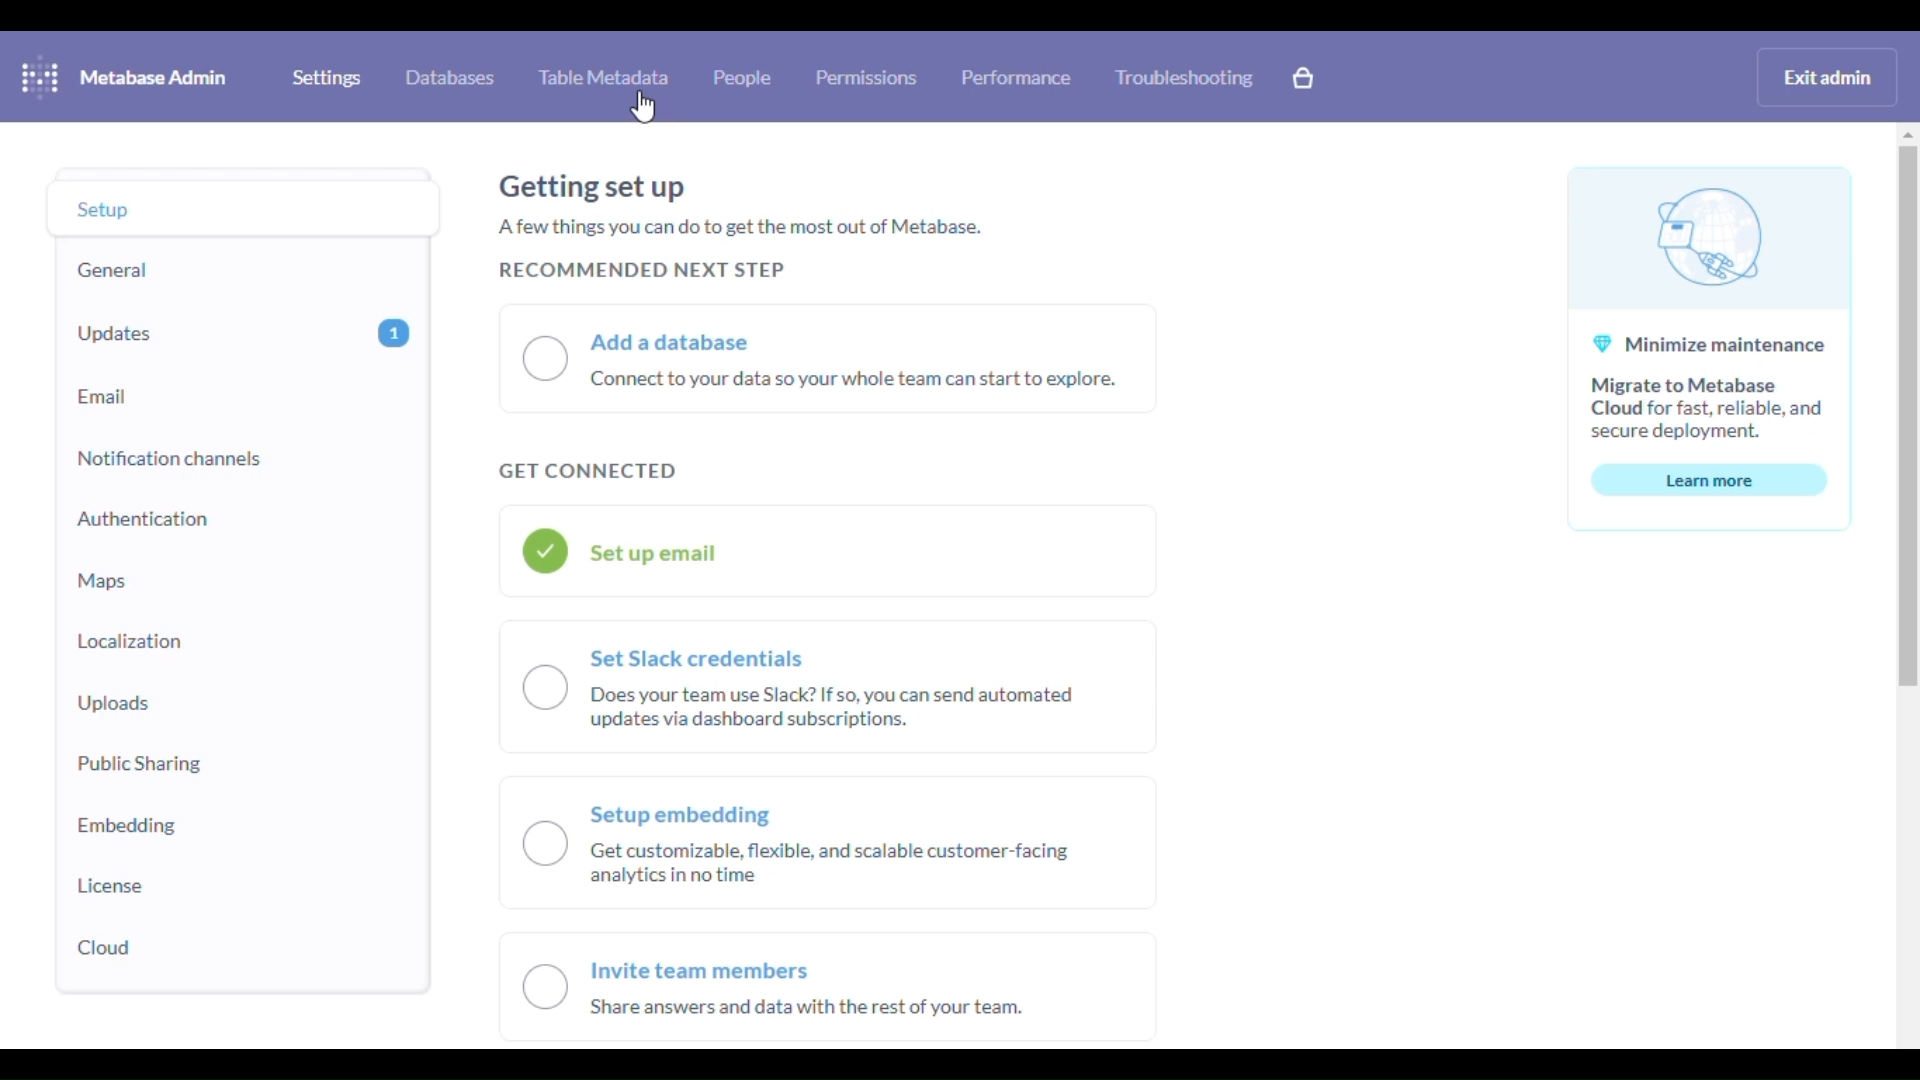 Image resolution: width=1920 pixels, height=1080 pixels. Describe the element at coordinates (828, 552) in the screenshot. I see `set up email` at that location.